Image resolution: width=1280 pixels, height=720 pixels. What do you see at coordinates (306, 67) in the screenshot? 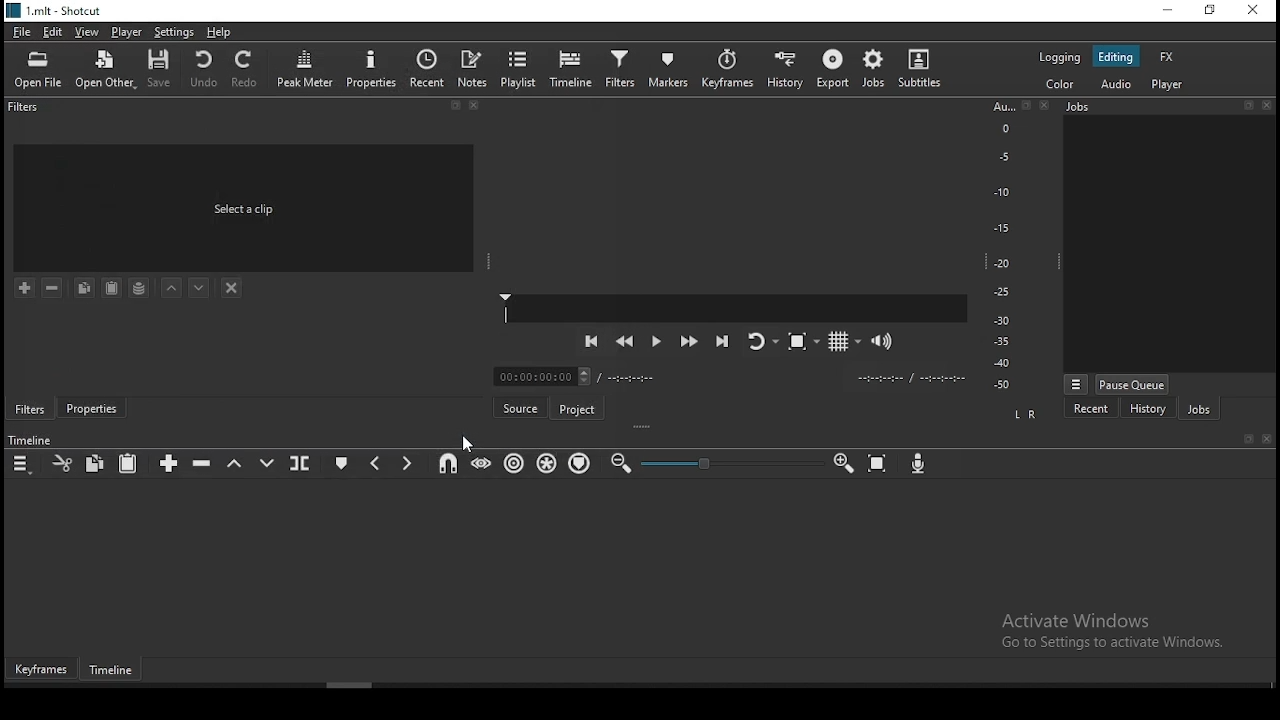
I see `peak meter` at bounding box center [306, 67].